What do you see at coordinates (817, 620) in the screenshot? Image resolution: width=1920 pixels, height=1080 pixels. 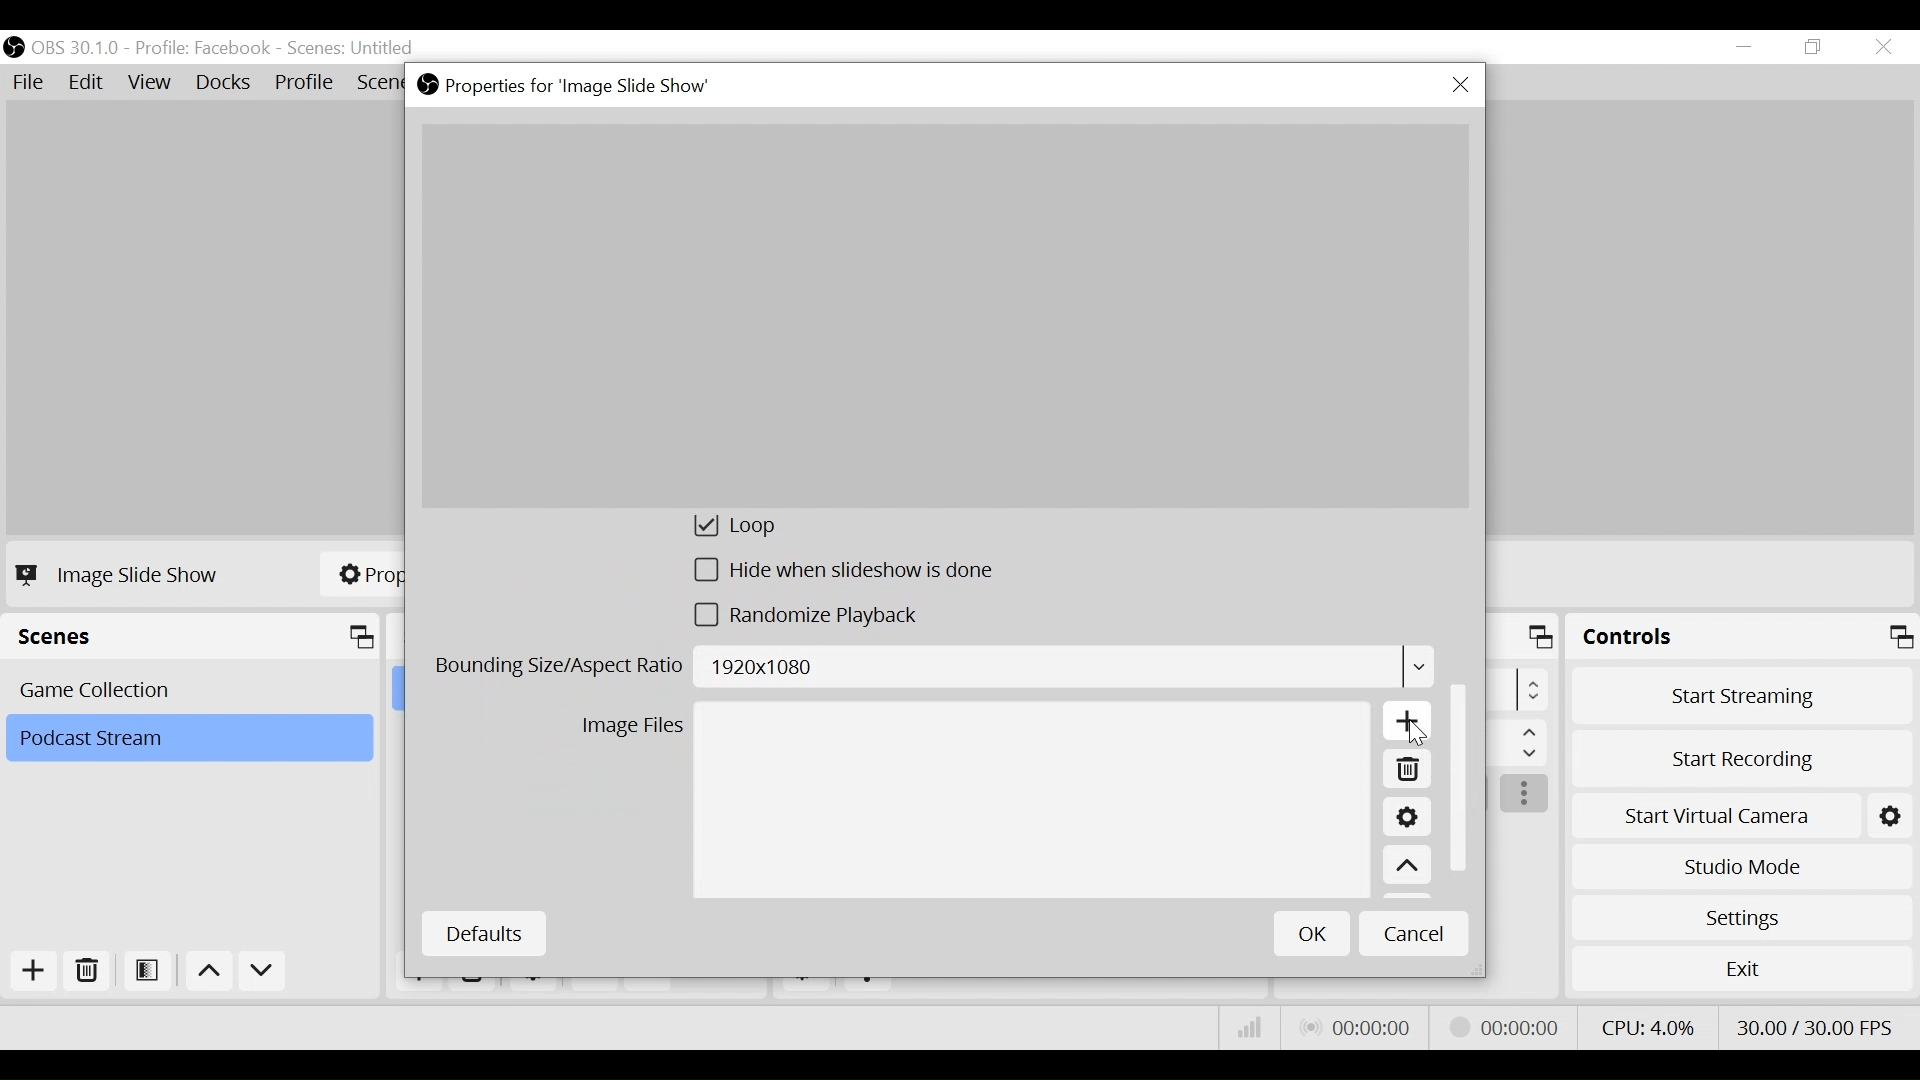 I see `(un)select randomize playback` at bounding box center [817, 620].